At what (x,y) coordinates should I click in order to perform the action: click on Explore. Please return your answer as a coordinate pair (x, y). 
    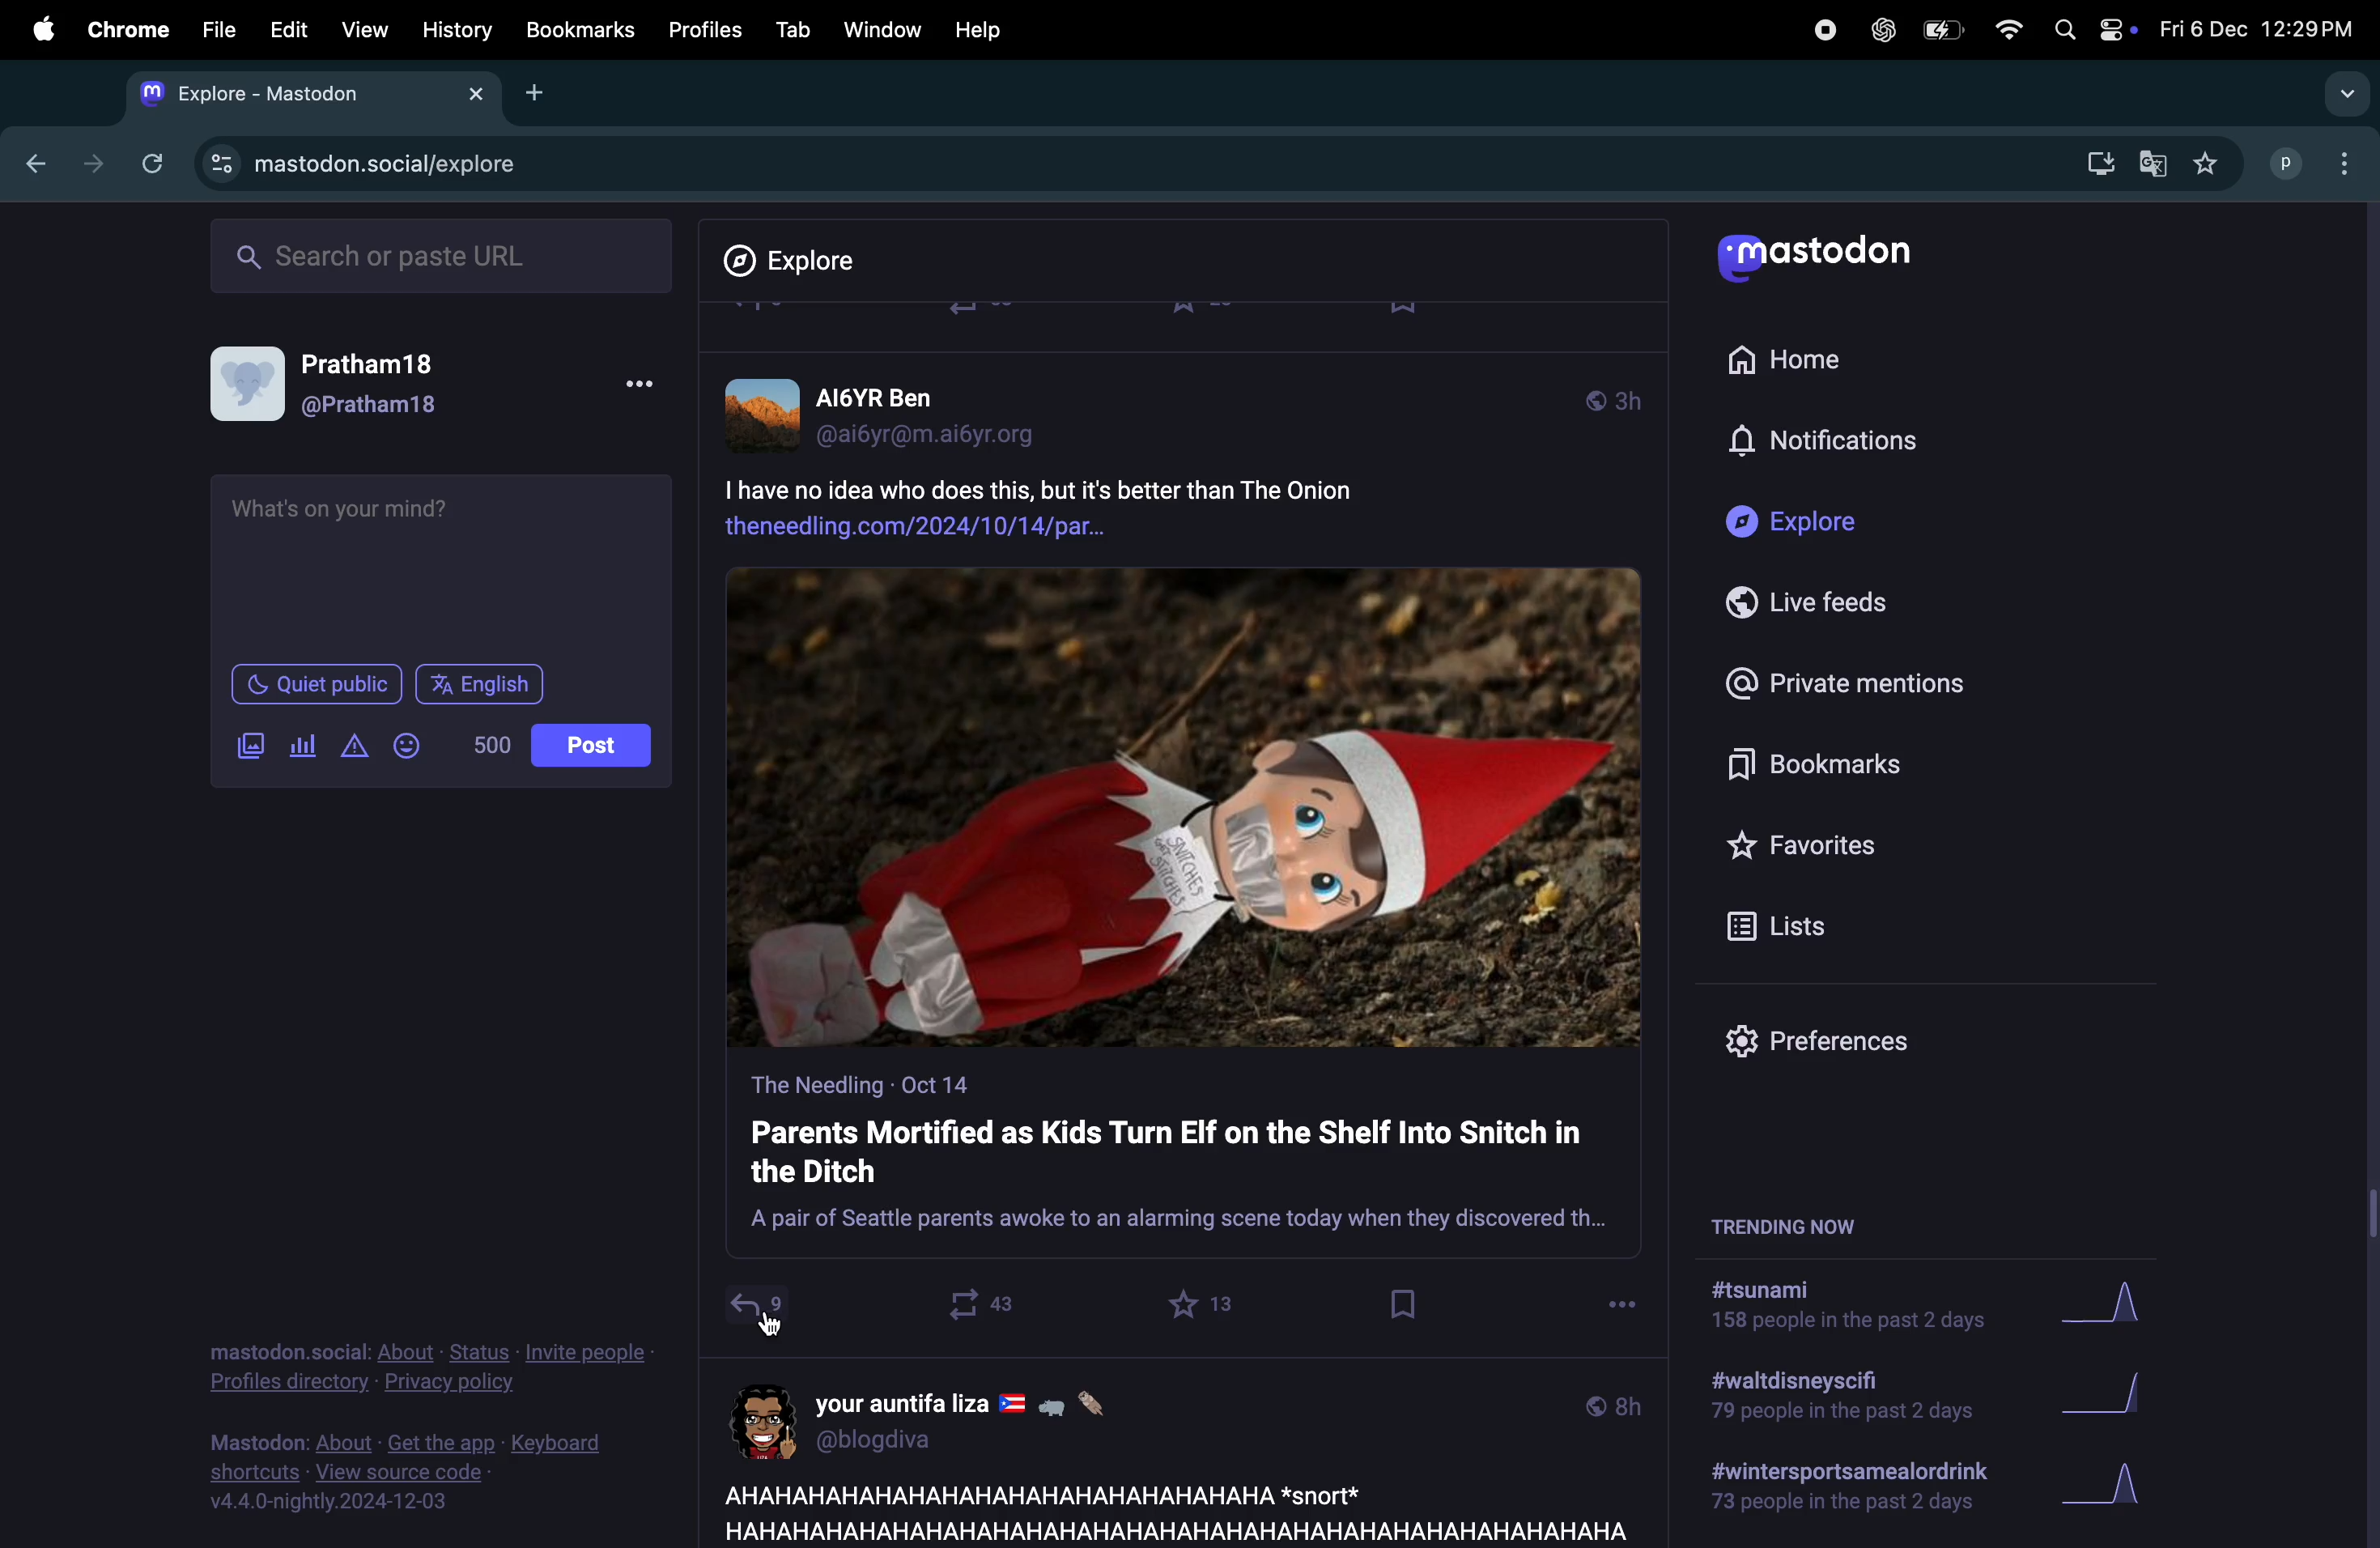
    Looking at the image, I should click on (1803, 523).